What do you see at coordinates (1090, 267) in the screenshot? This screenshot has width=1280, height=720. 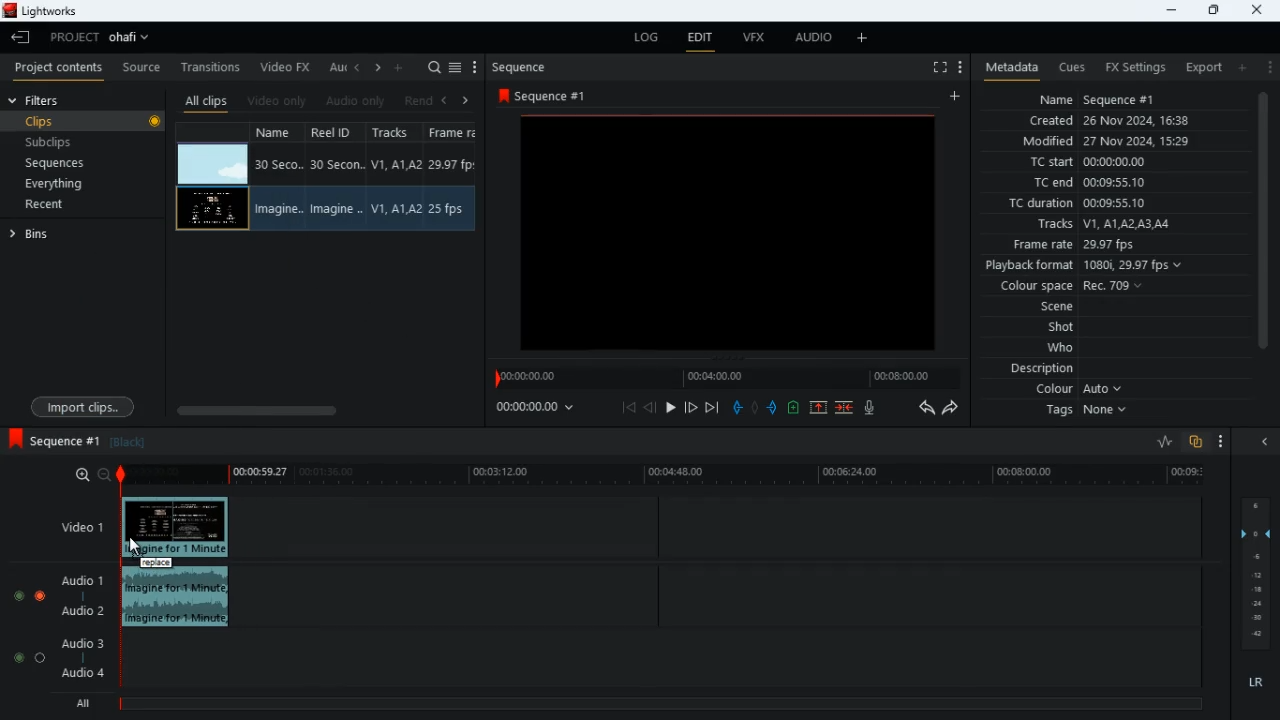 I see `playback format` at bounding box center [1090, 267].